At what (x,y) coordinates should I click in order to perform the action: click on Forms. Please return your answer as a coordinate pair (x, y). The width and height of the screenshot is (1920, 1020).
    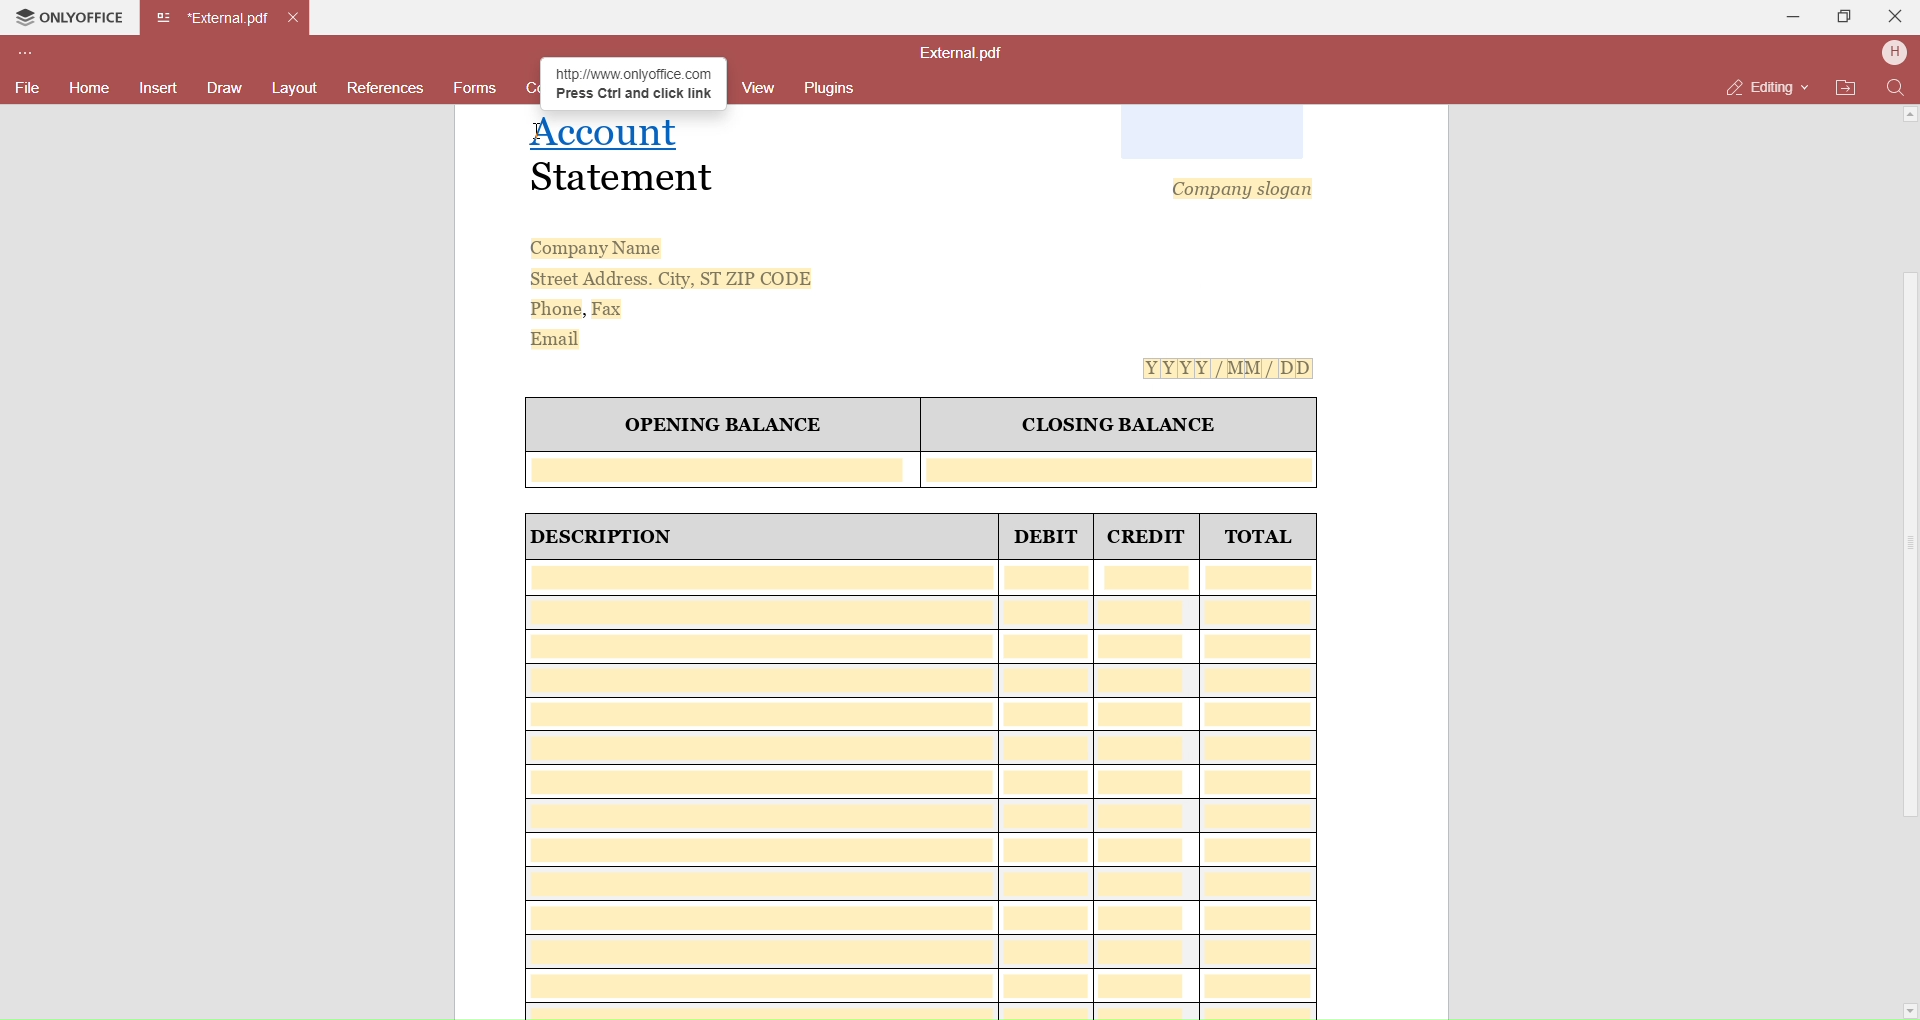
    Looking at the image, I should click on (475, 86).